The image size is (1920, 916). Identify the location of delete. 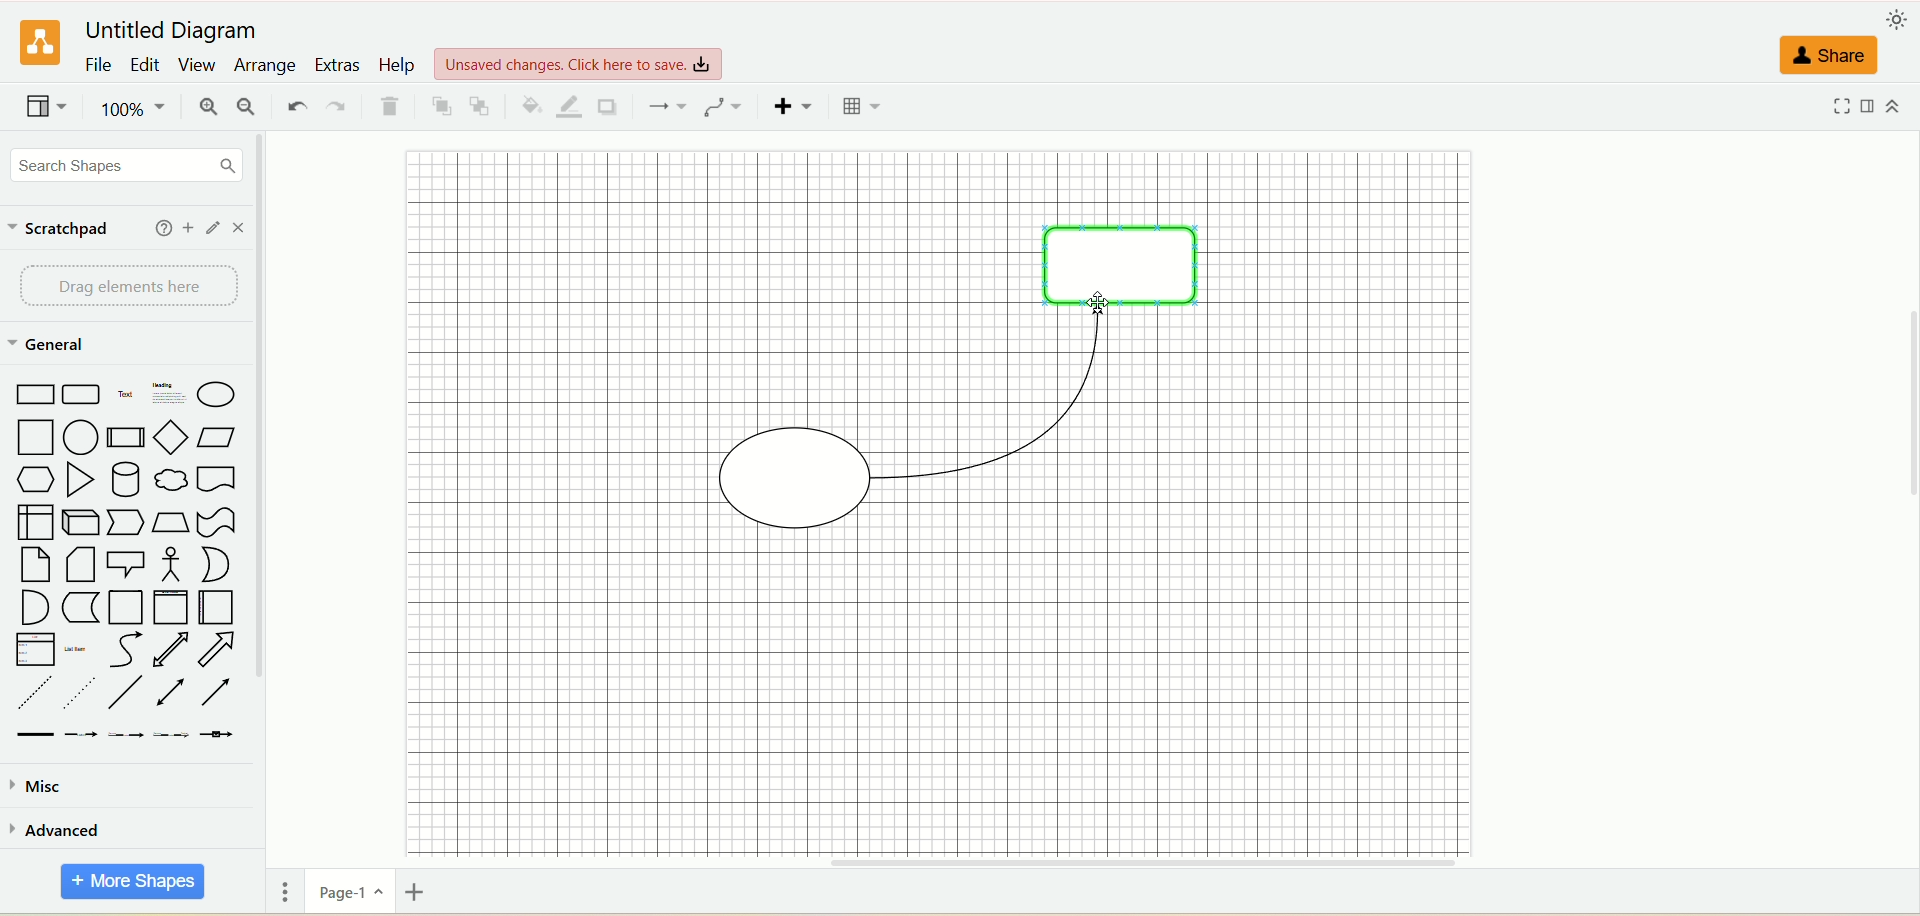
(392, 108).